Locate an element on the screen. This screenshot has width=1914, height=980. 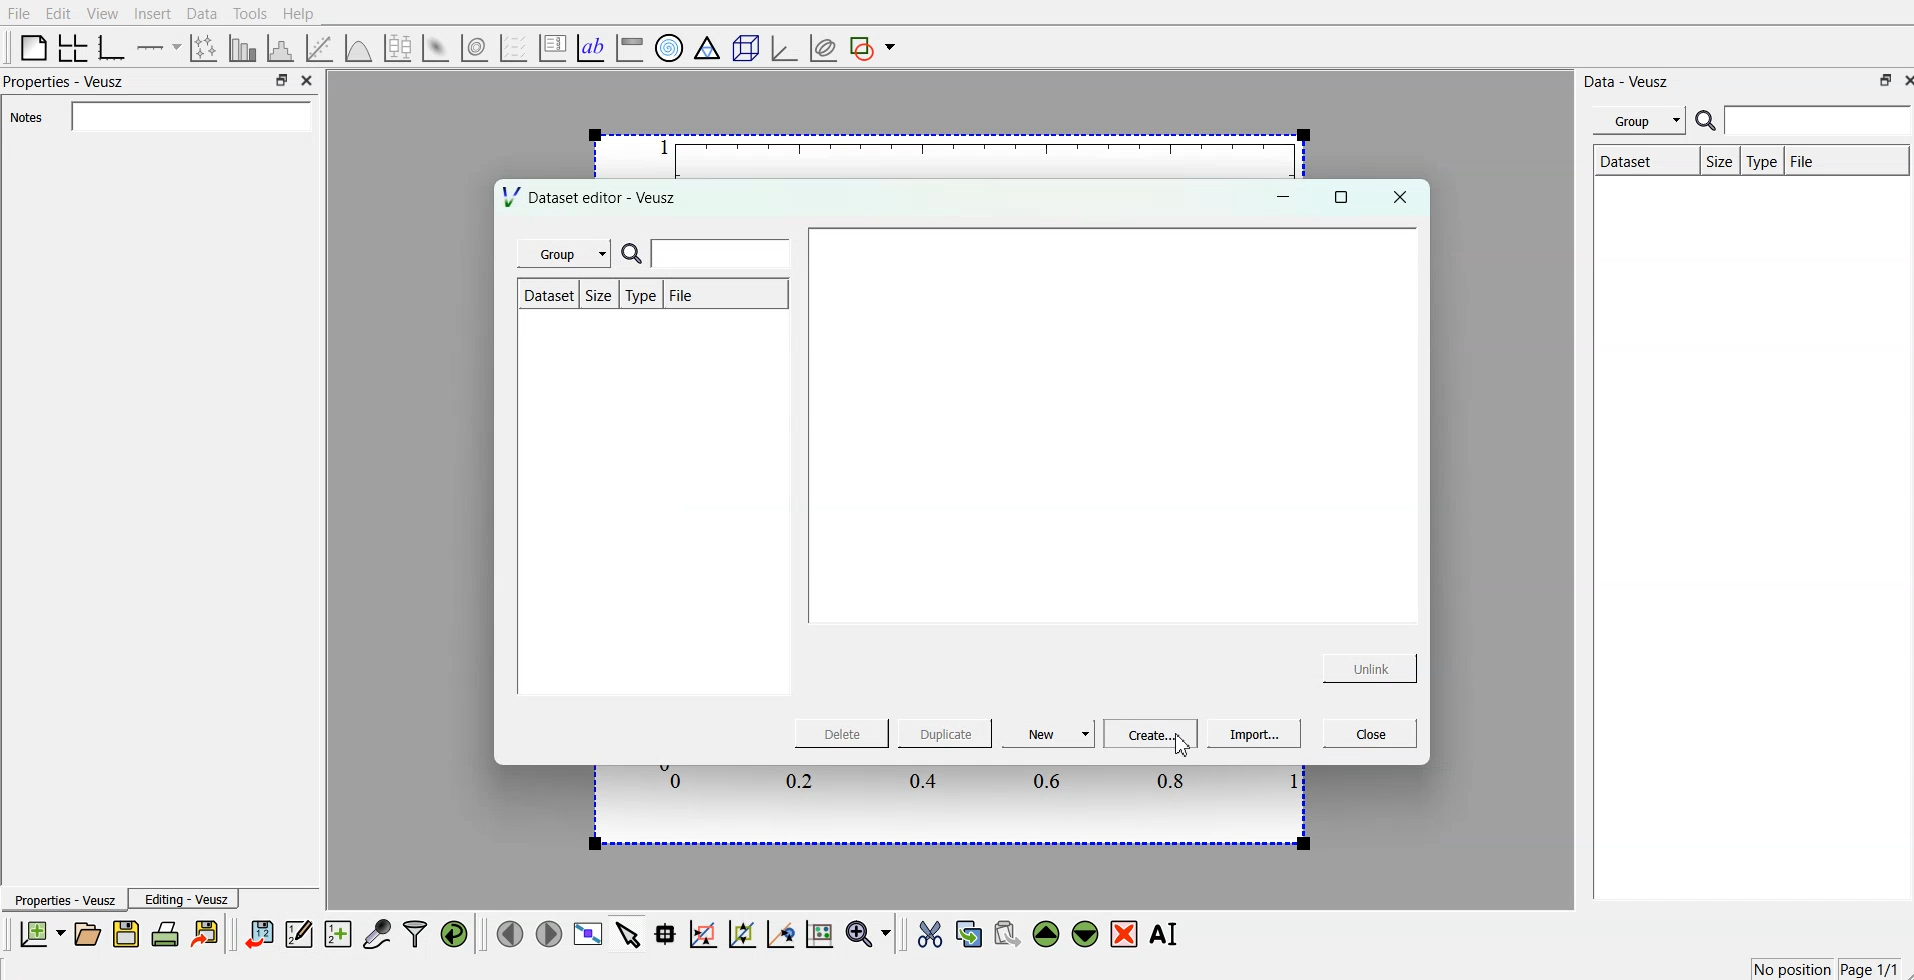
image color bar is located at coordinates (629, 46).